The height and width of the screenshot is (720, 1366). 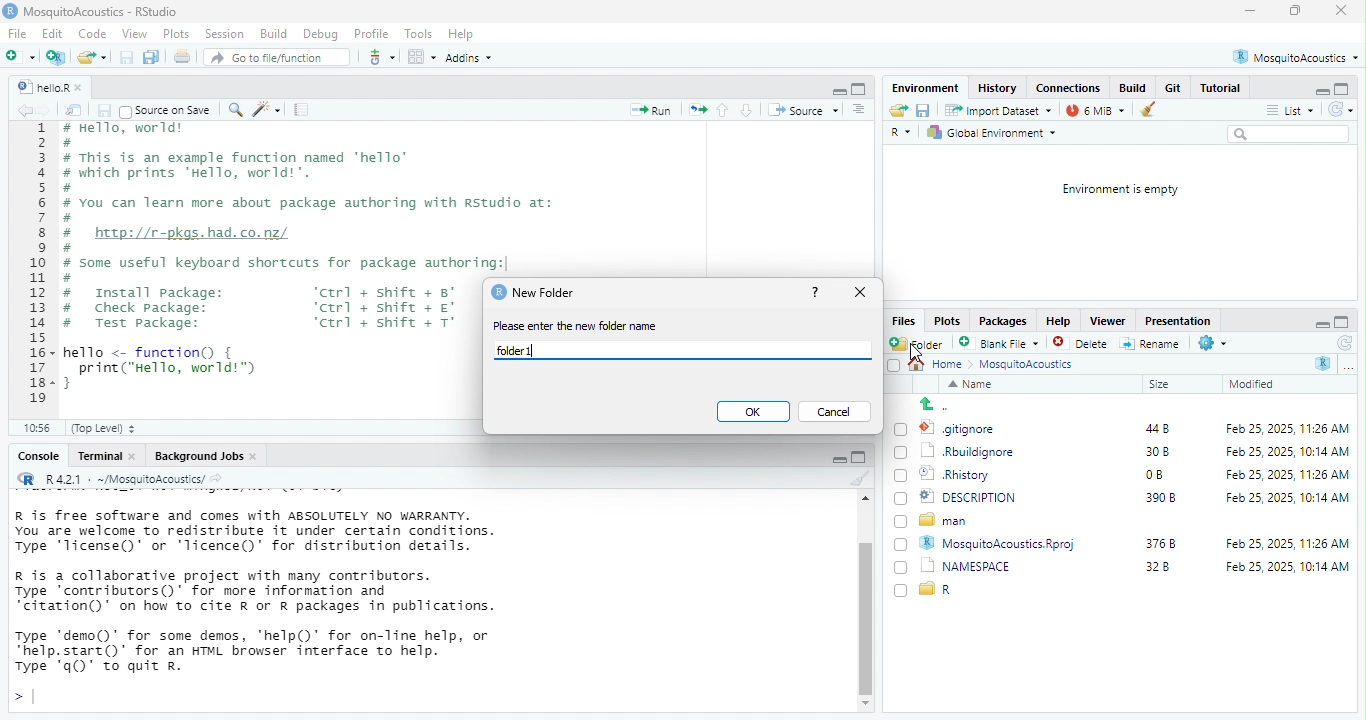 What do you see at coordinates (1280, 451) in the screenshot?
I see `Feb 25 2025 10:14 AM` at bounding box center [1280, 451].